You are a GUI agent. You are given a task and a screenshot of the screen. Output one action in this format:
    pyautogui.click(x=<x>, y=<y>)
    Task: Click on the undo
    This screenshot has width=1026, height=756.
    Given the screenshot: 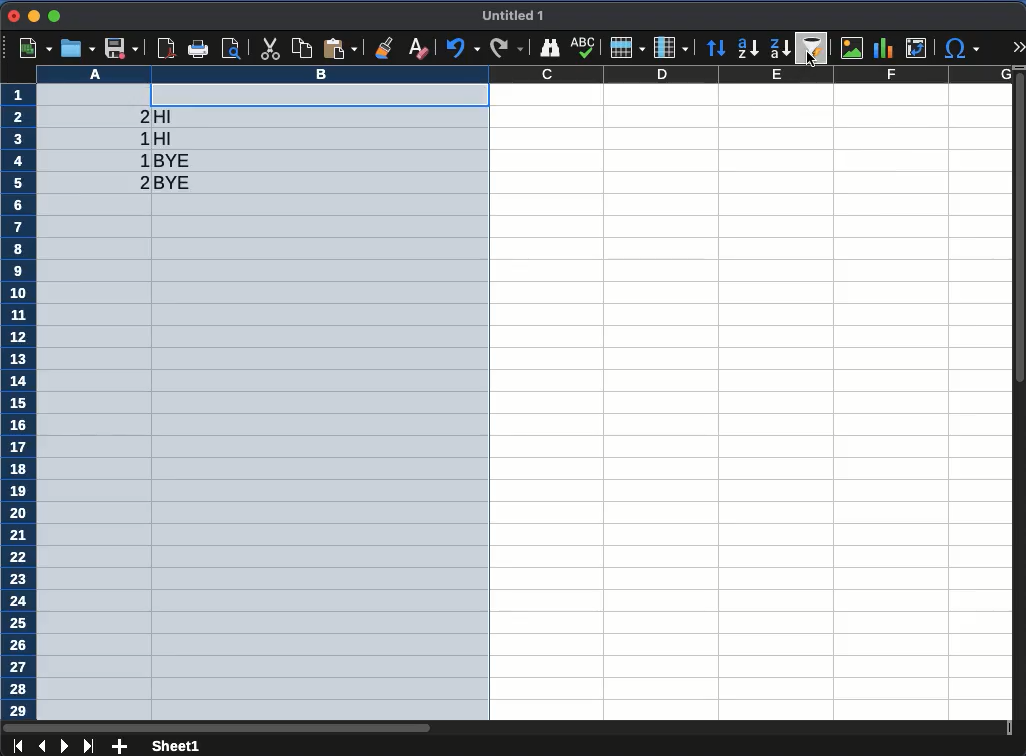 What is the action you would take?
    pyautogui.click(x=464, y=47)
    